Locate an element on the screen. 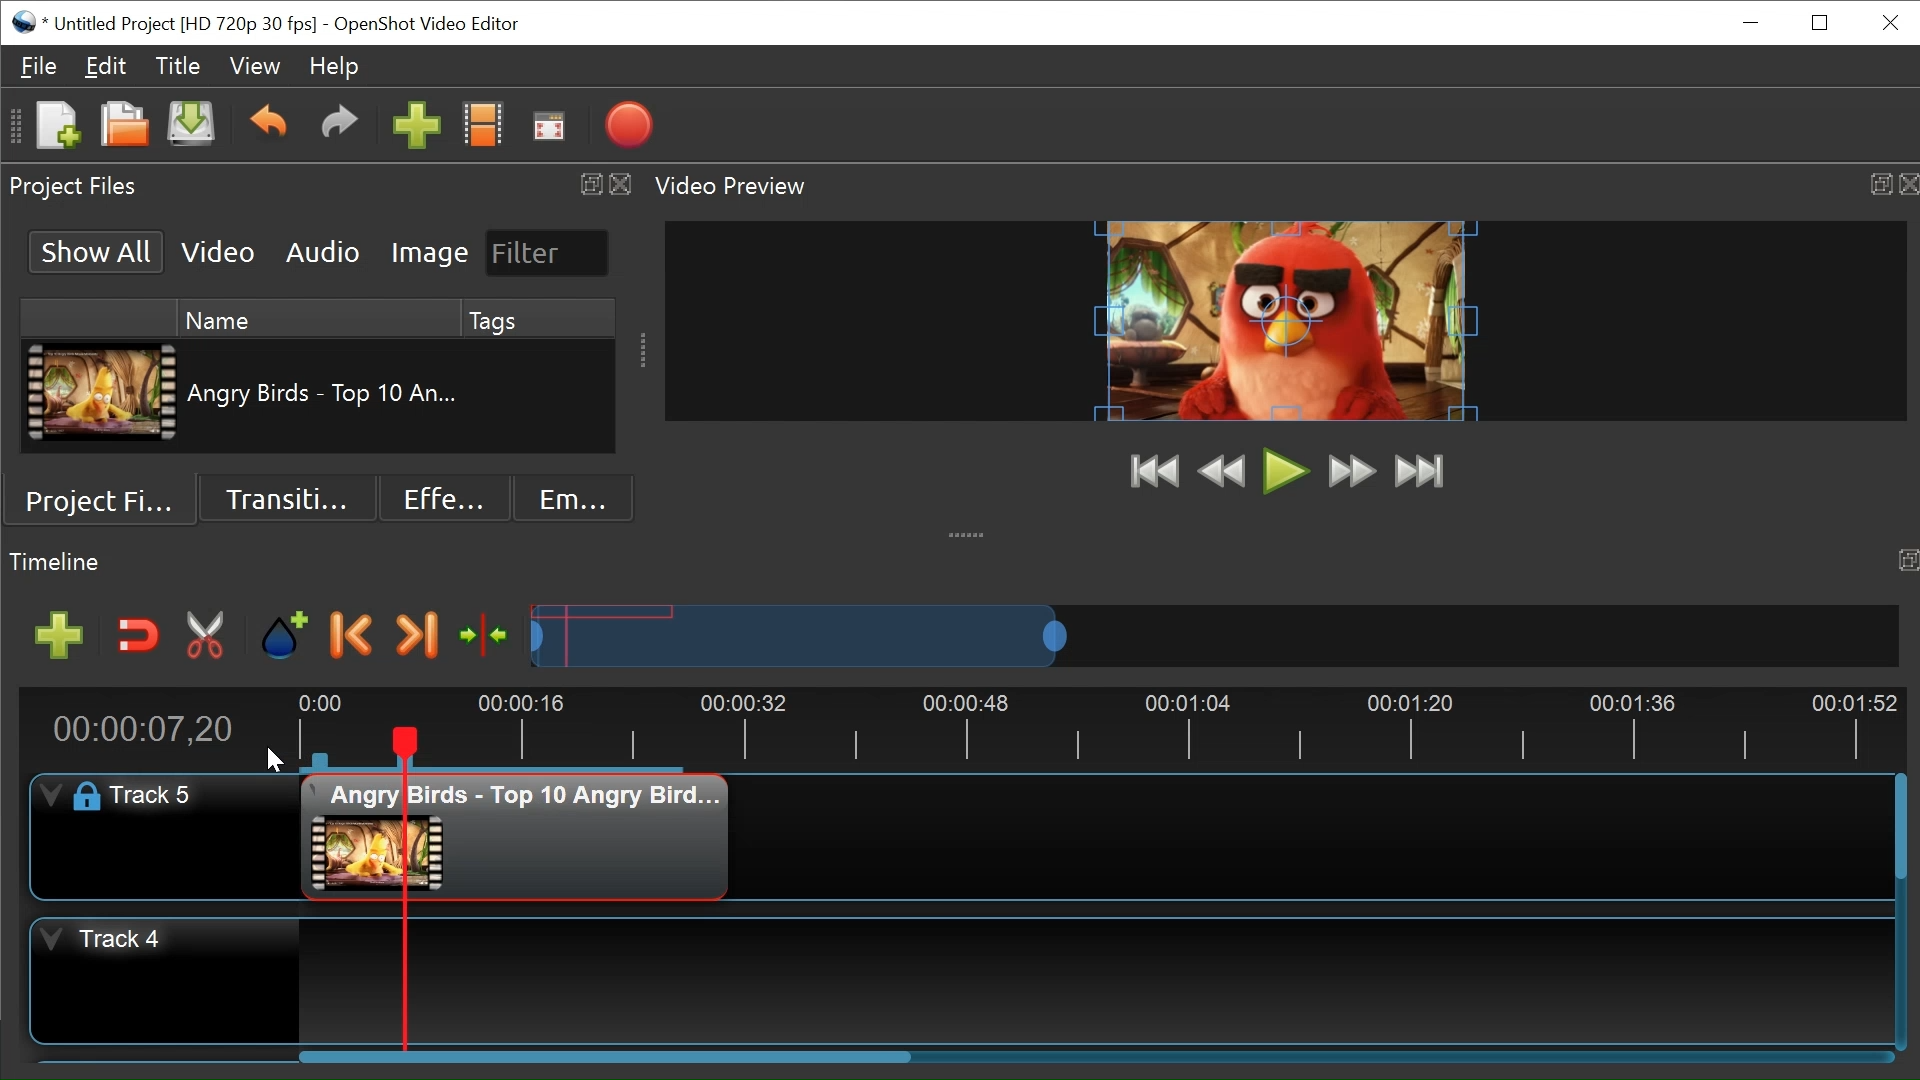 The image size is (1920, 1080). Clip at Track is located at coordinates (515, 835).